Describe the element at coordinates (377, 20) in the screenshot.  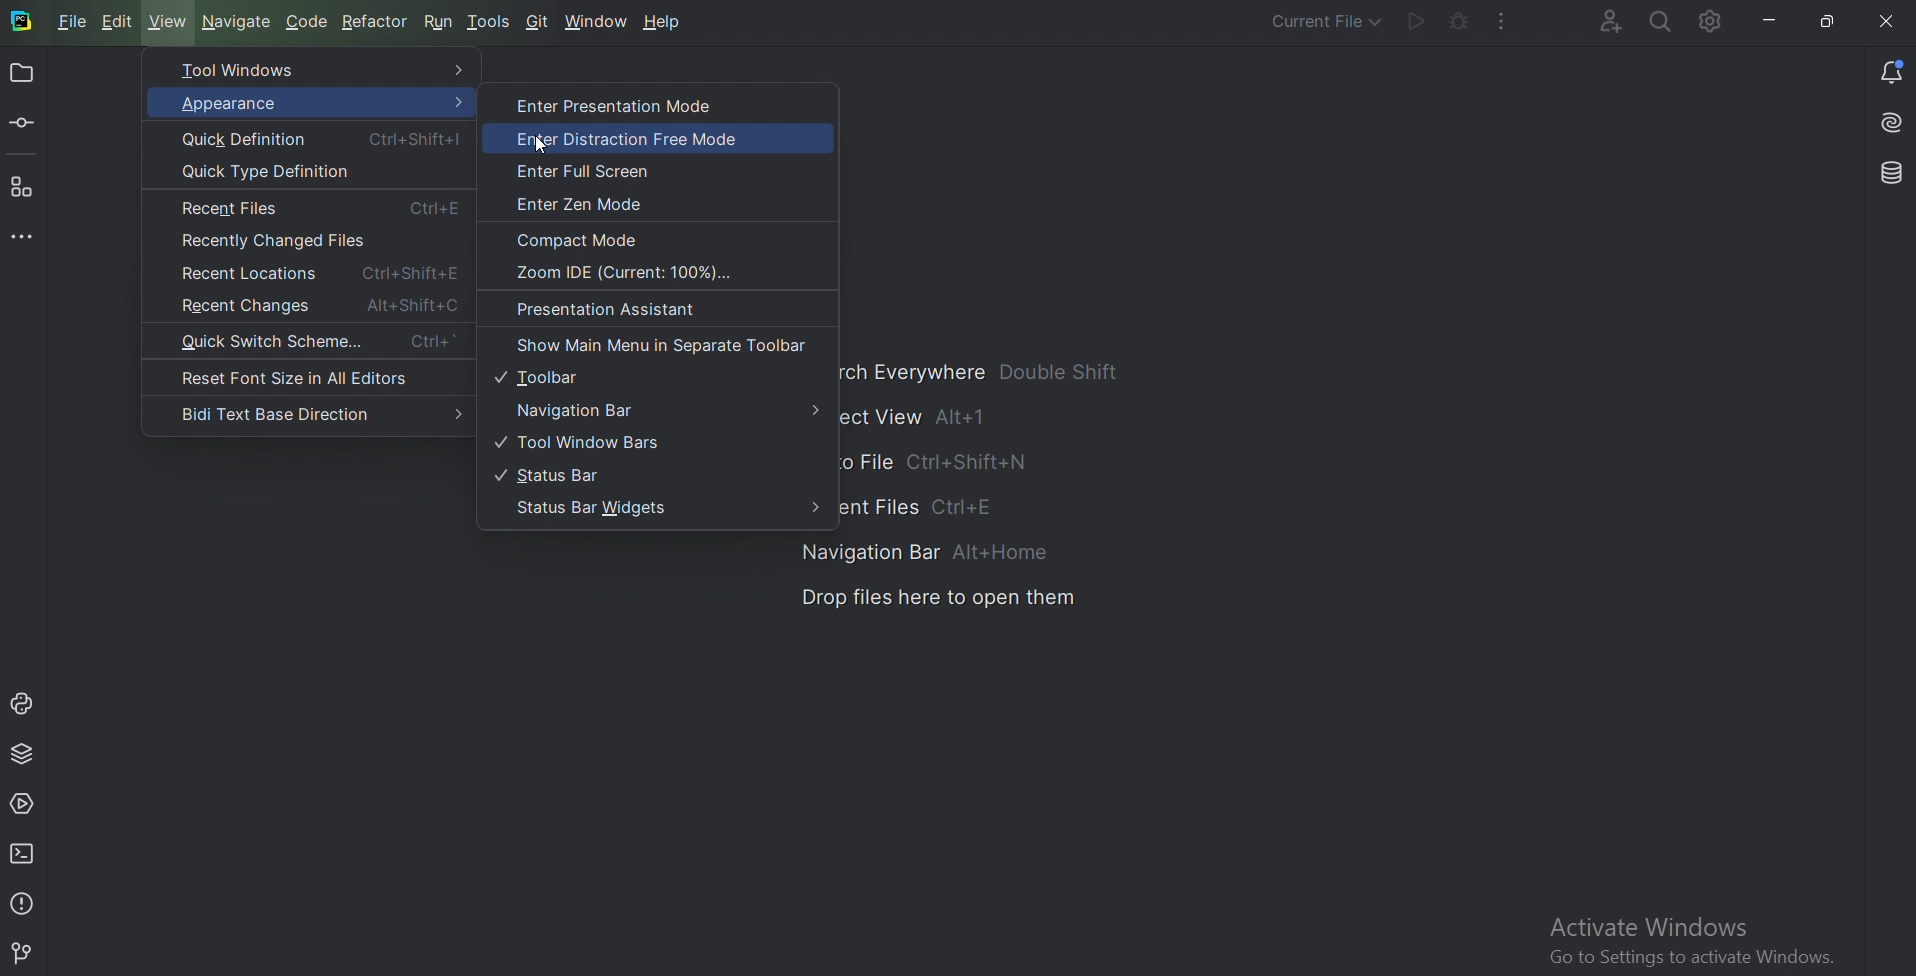
I see `Refactor` at that location.